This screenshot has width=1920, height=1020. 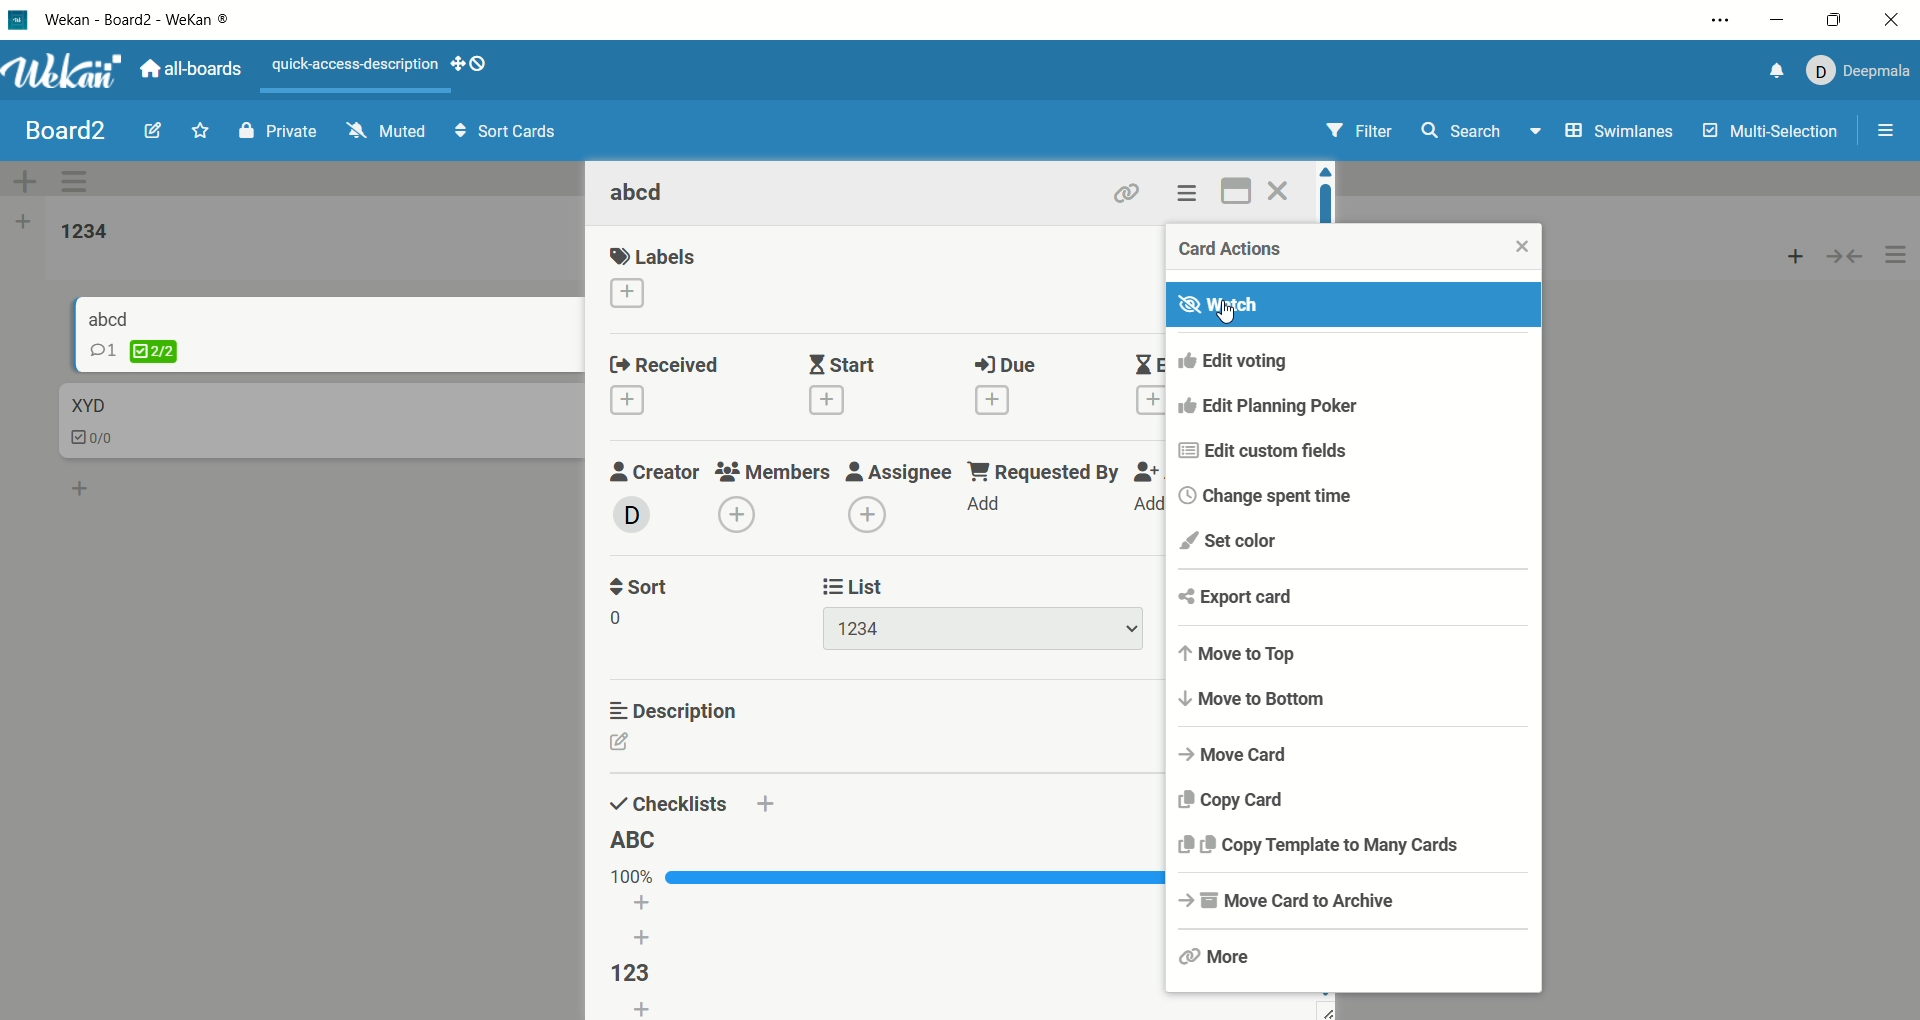 I want to click on move card, so click(x=1359, y=753).